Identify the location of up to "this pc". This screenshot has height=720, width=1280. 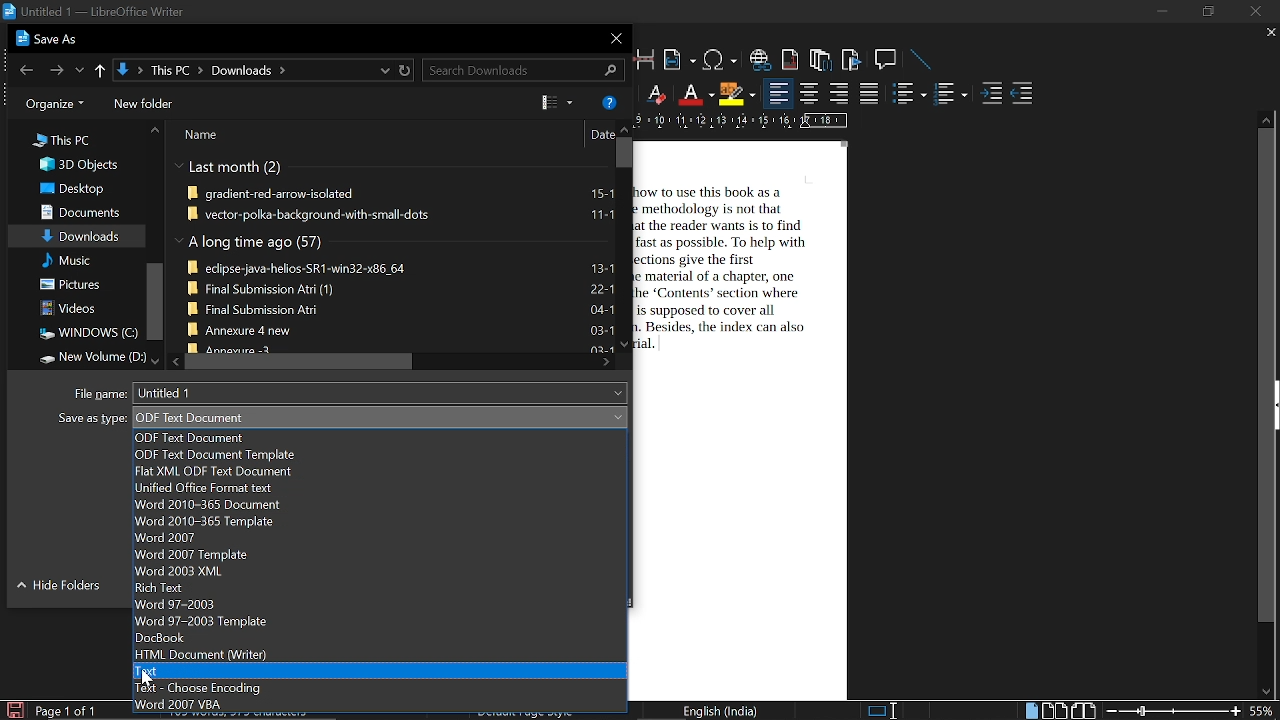
(100, 68).